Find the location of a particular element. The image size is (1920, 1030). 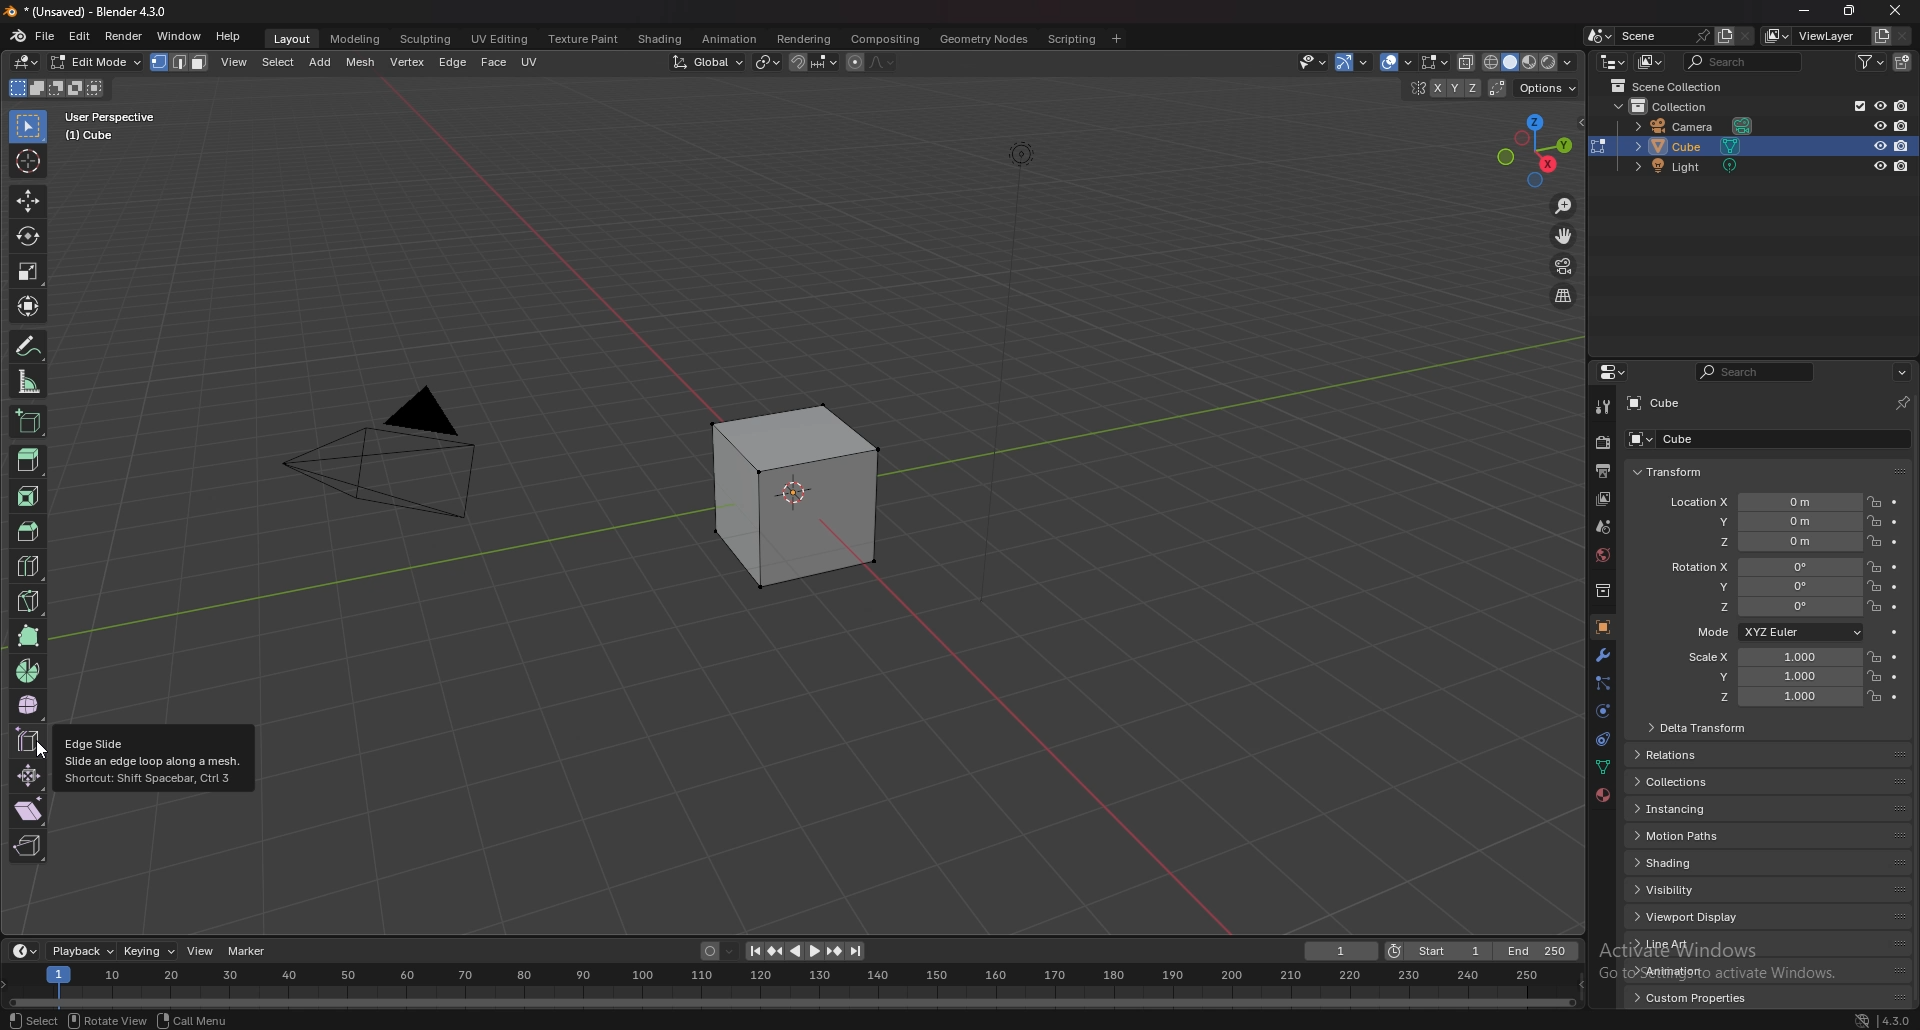

cursor is located at coordinates (28, 161).